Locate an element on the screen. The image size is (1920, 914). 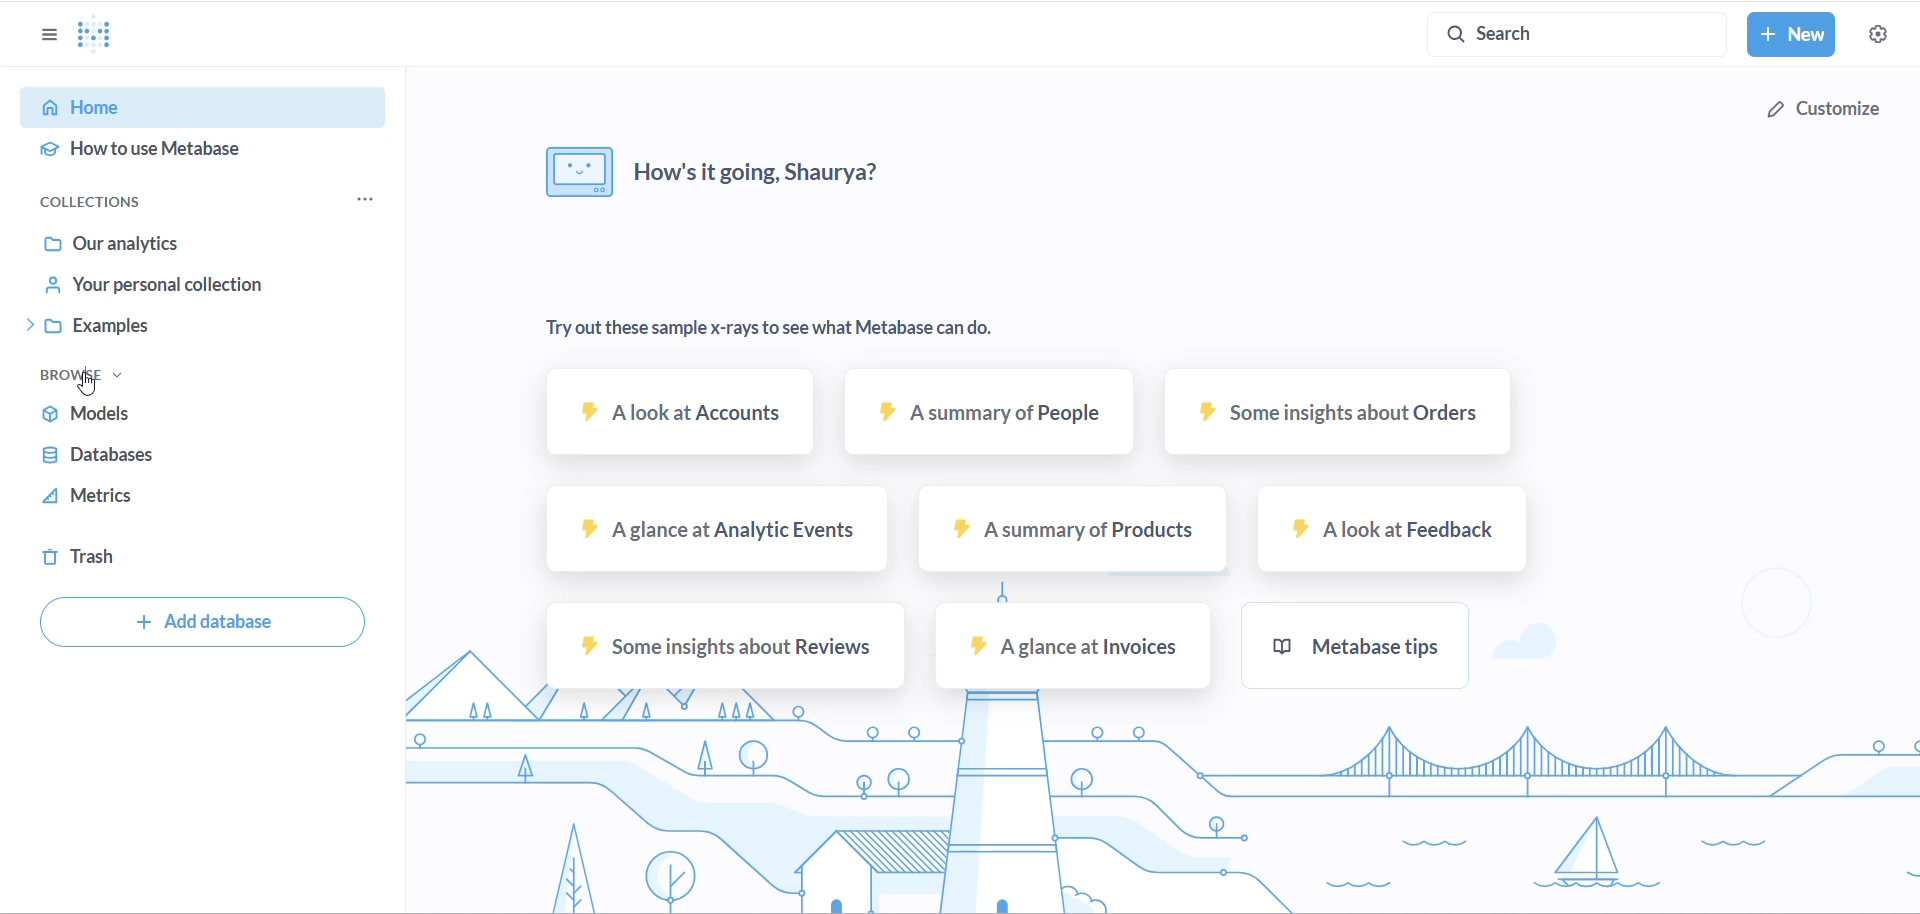
trash is located at coordinates (99, 563).